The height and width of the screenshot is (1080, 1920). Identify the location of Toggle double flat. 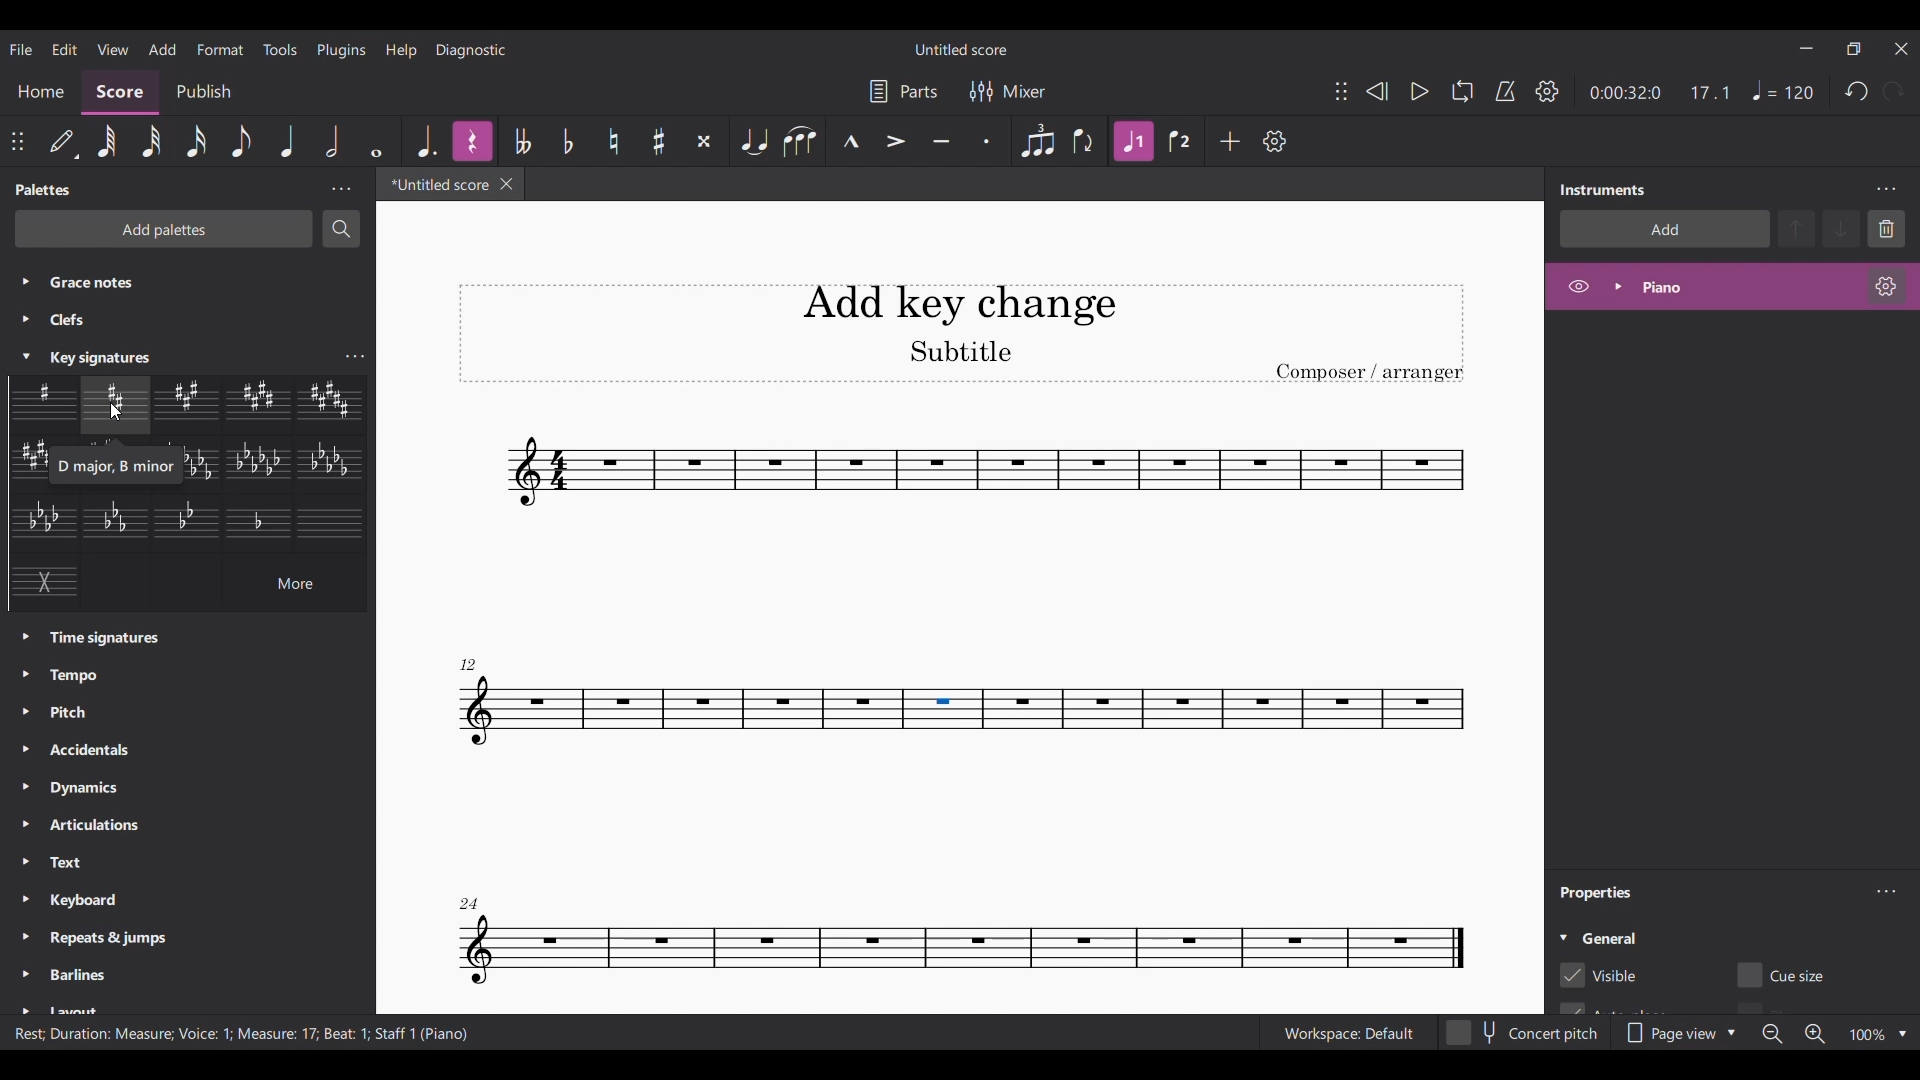
(522, 140).